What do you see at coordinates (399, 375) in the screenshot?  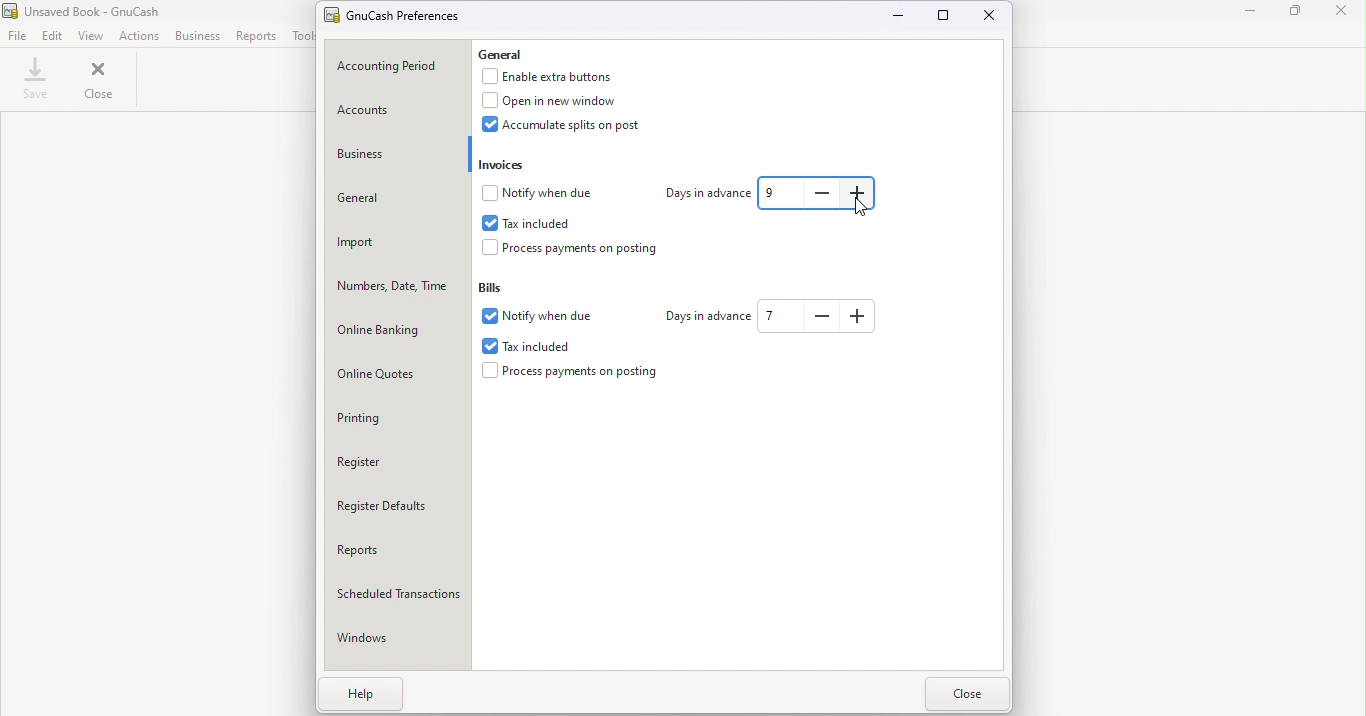 I see `Online quotes` at bounding box center [399, 375].